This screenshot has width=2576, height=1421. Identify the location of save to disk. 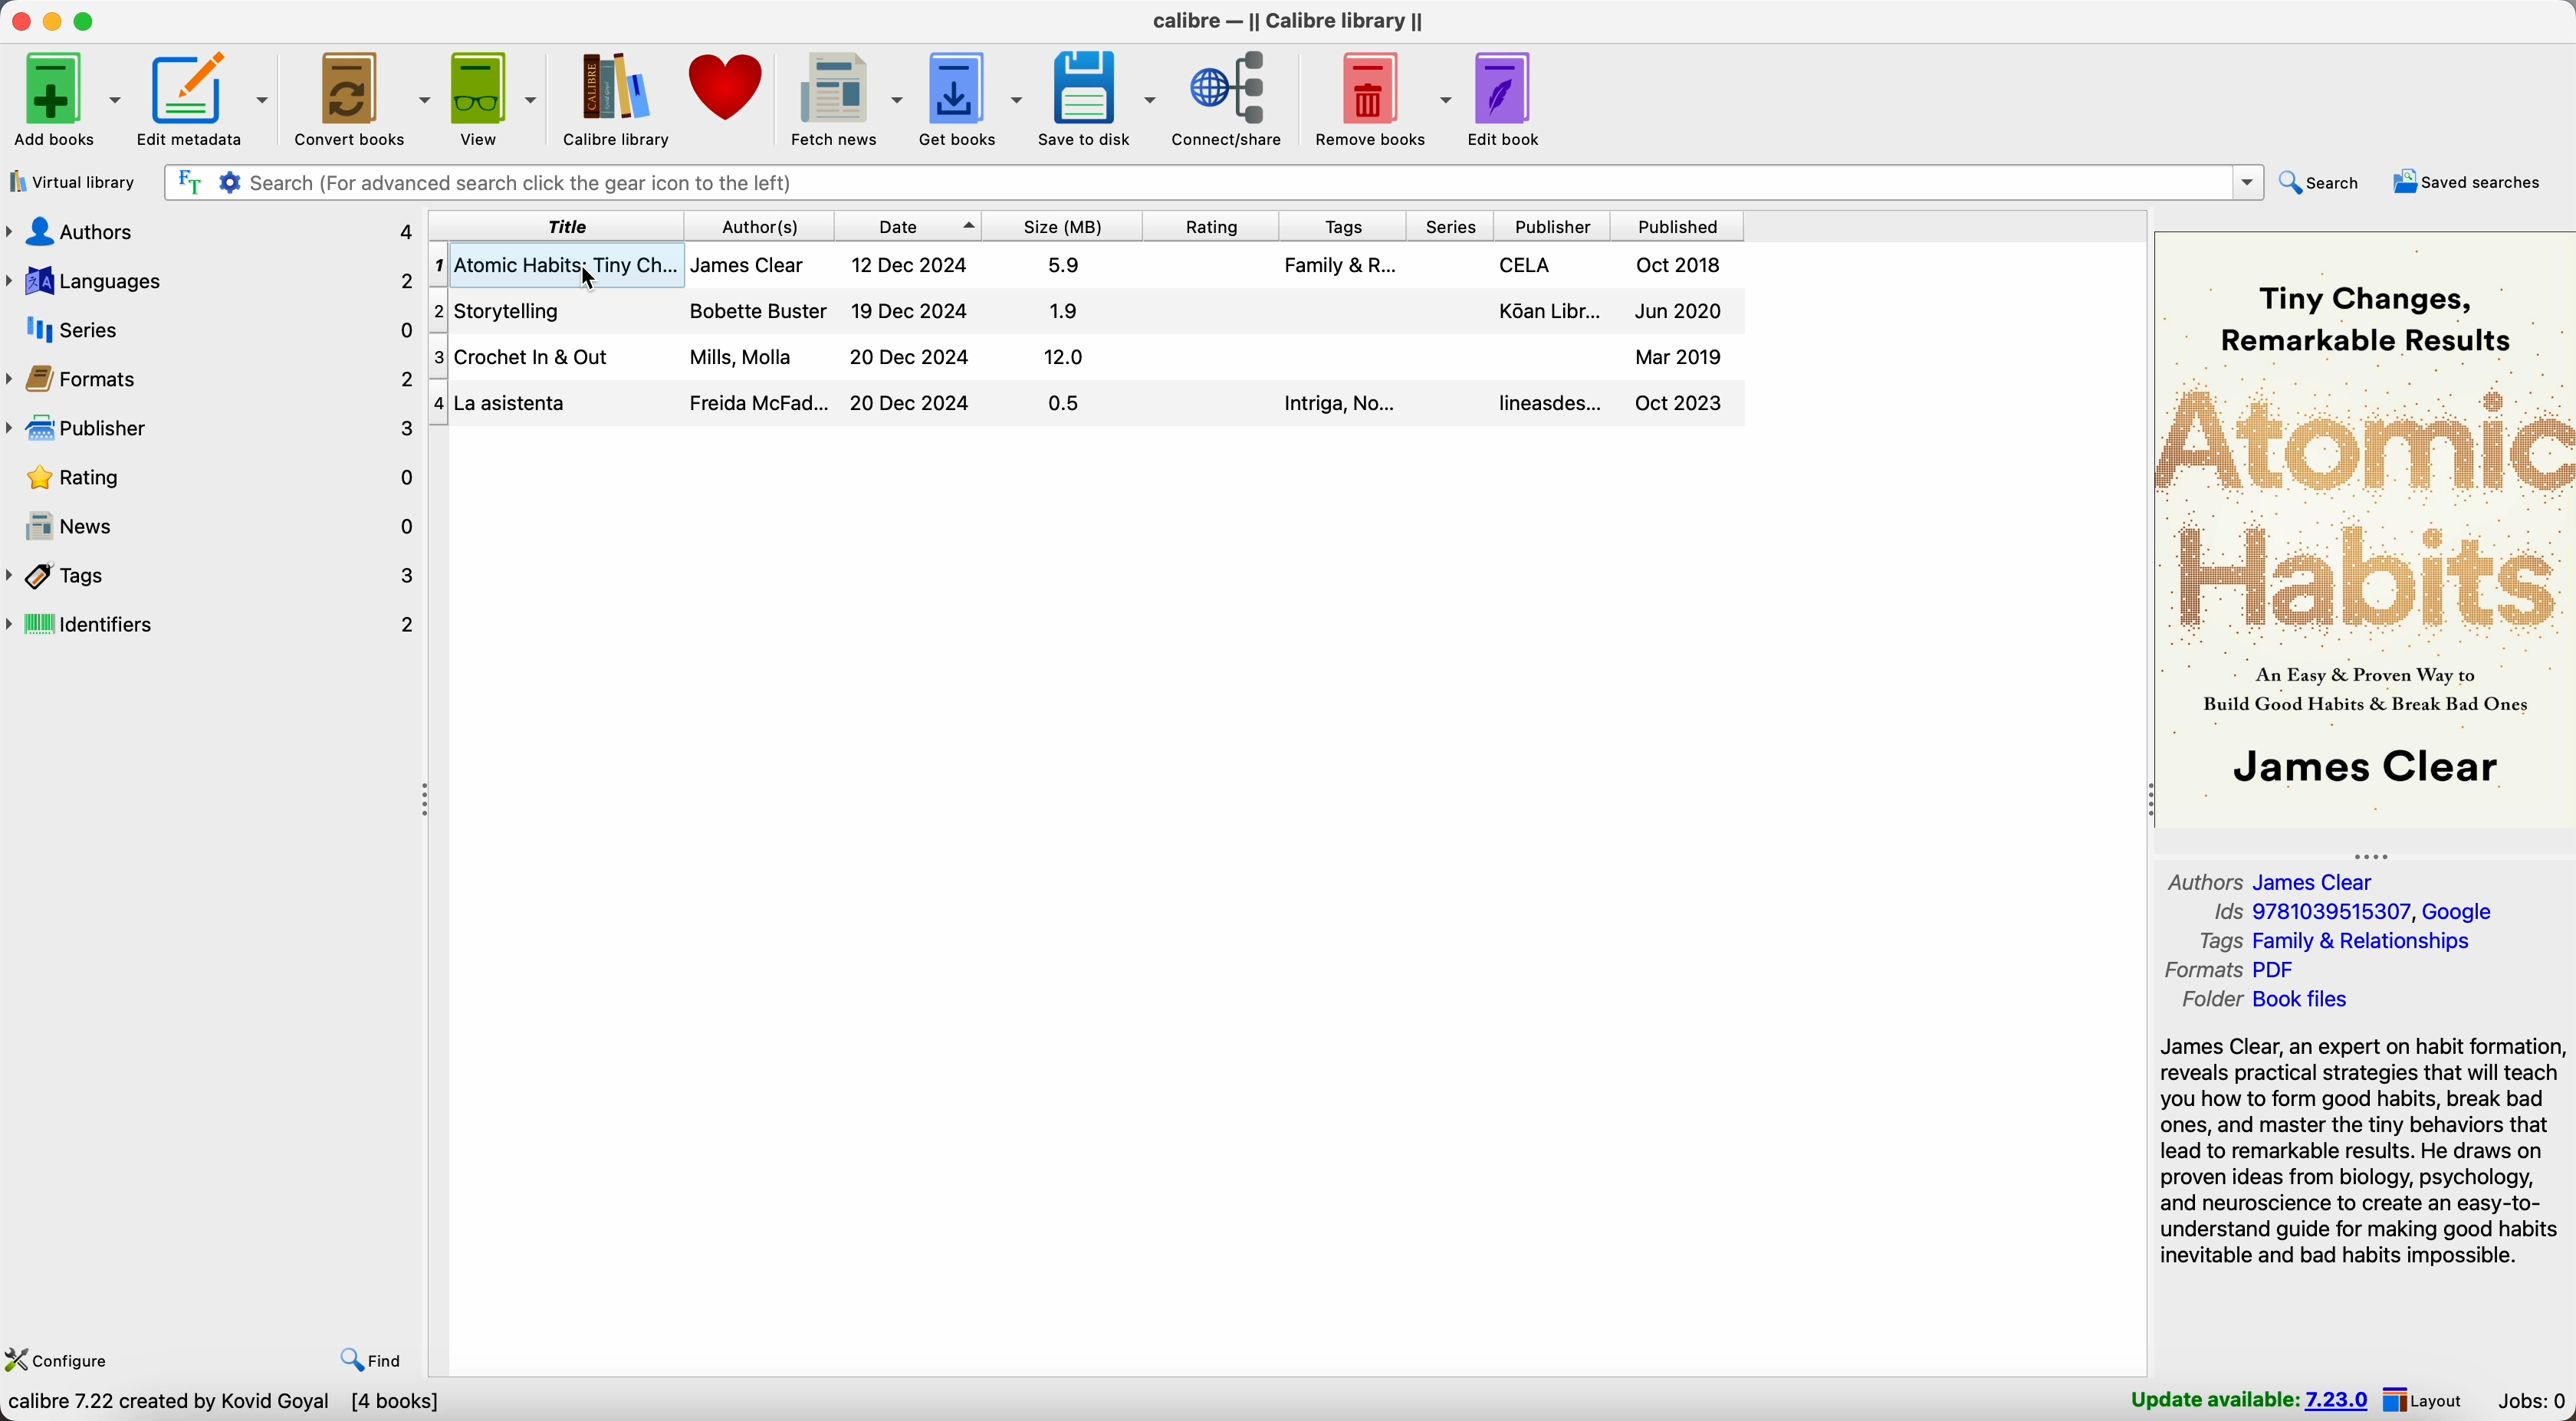
(1096, 96).